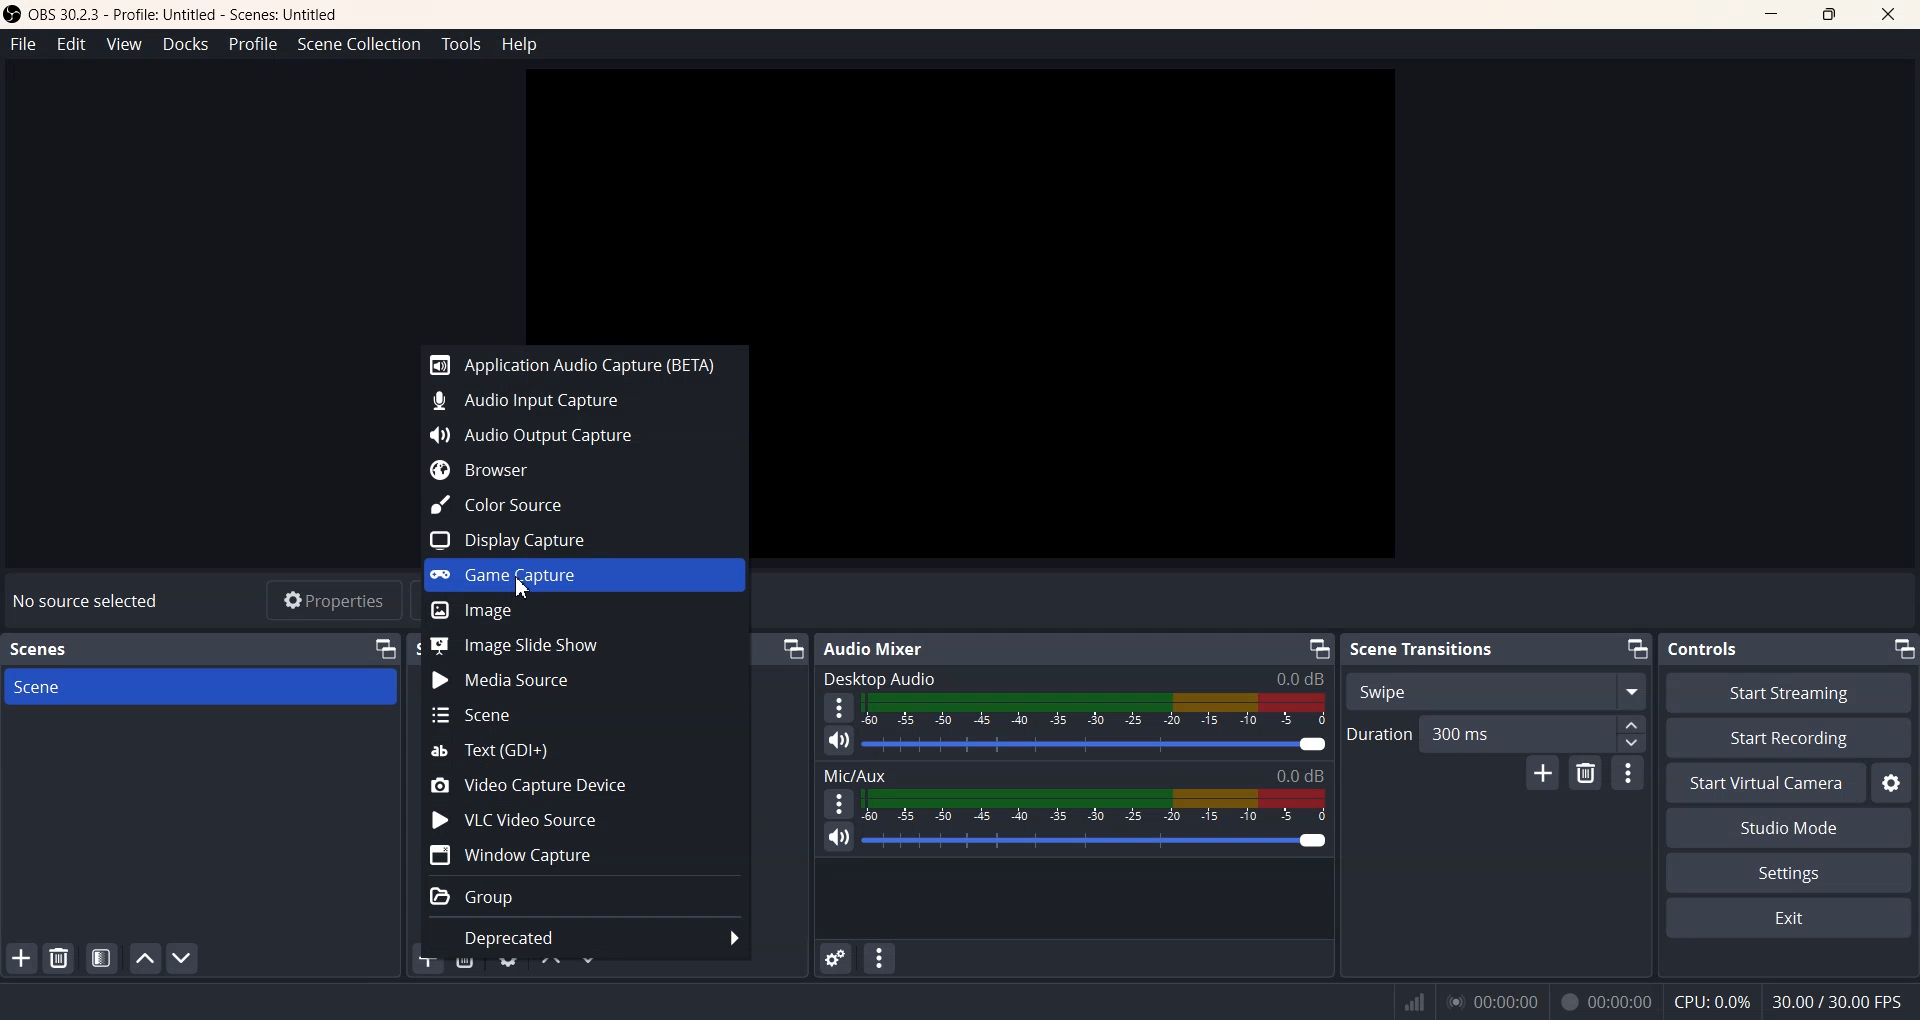 This screenshot has height=1020, width=1920. What do you see at coordinates (184, 958) in the screenshot?
I see `Move Scene Down` at bounding box center [184, 958].